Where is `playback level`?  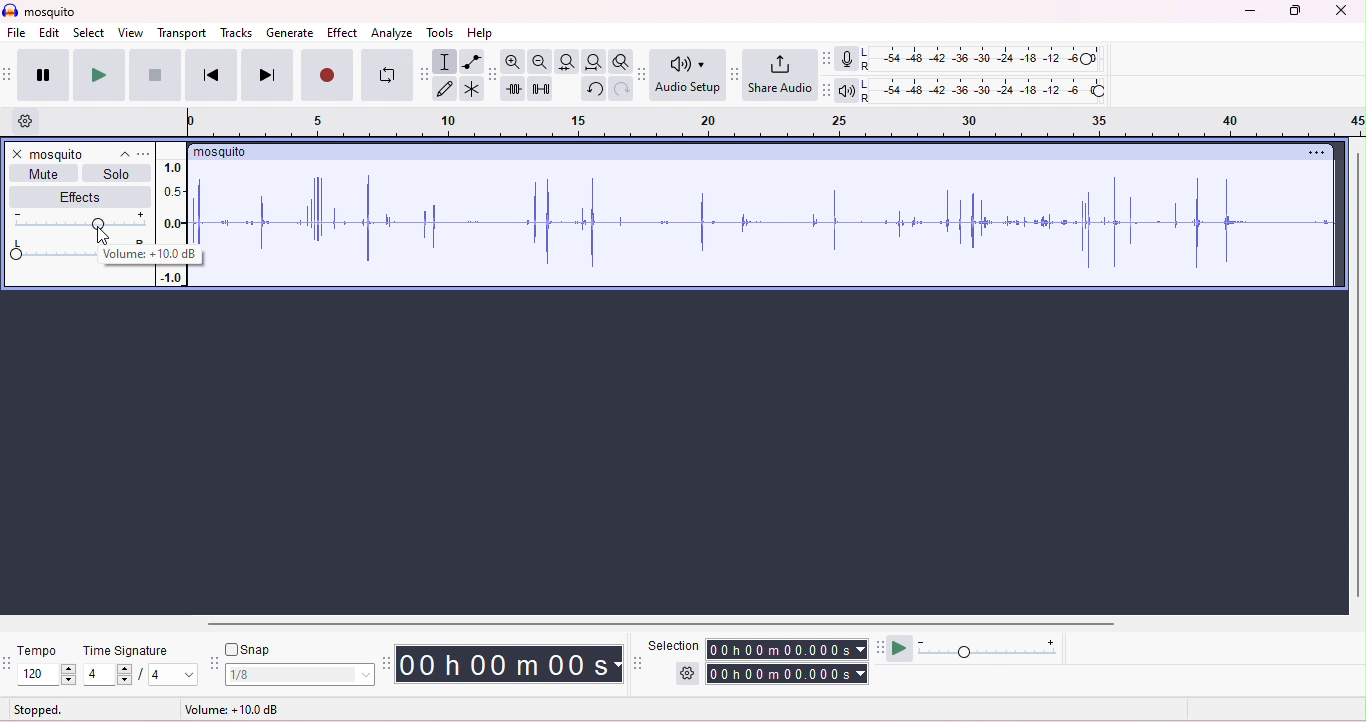
playback level is located at coordinates (984, 91).